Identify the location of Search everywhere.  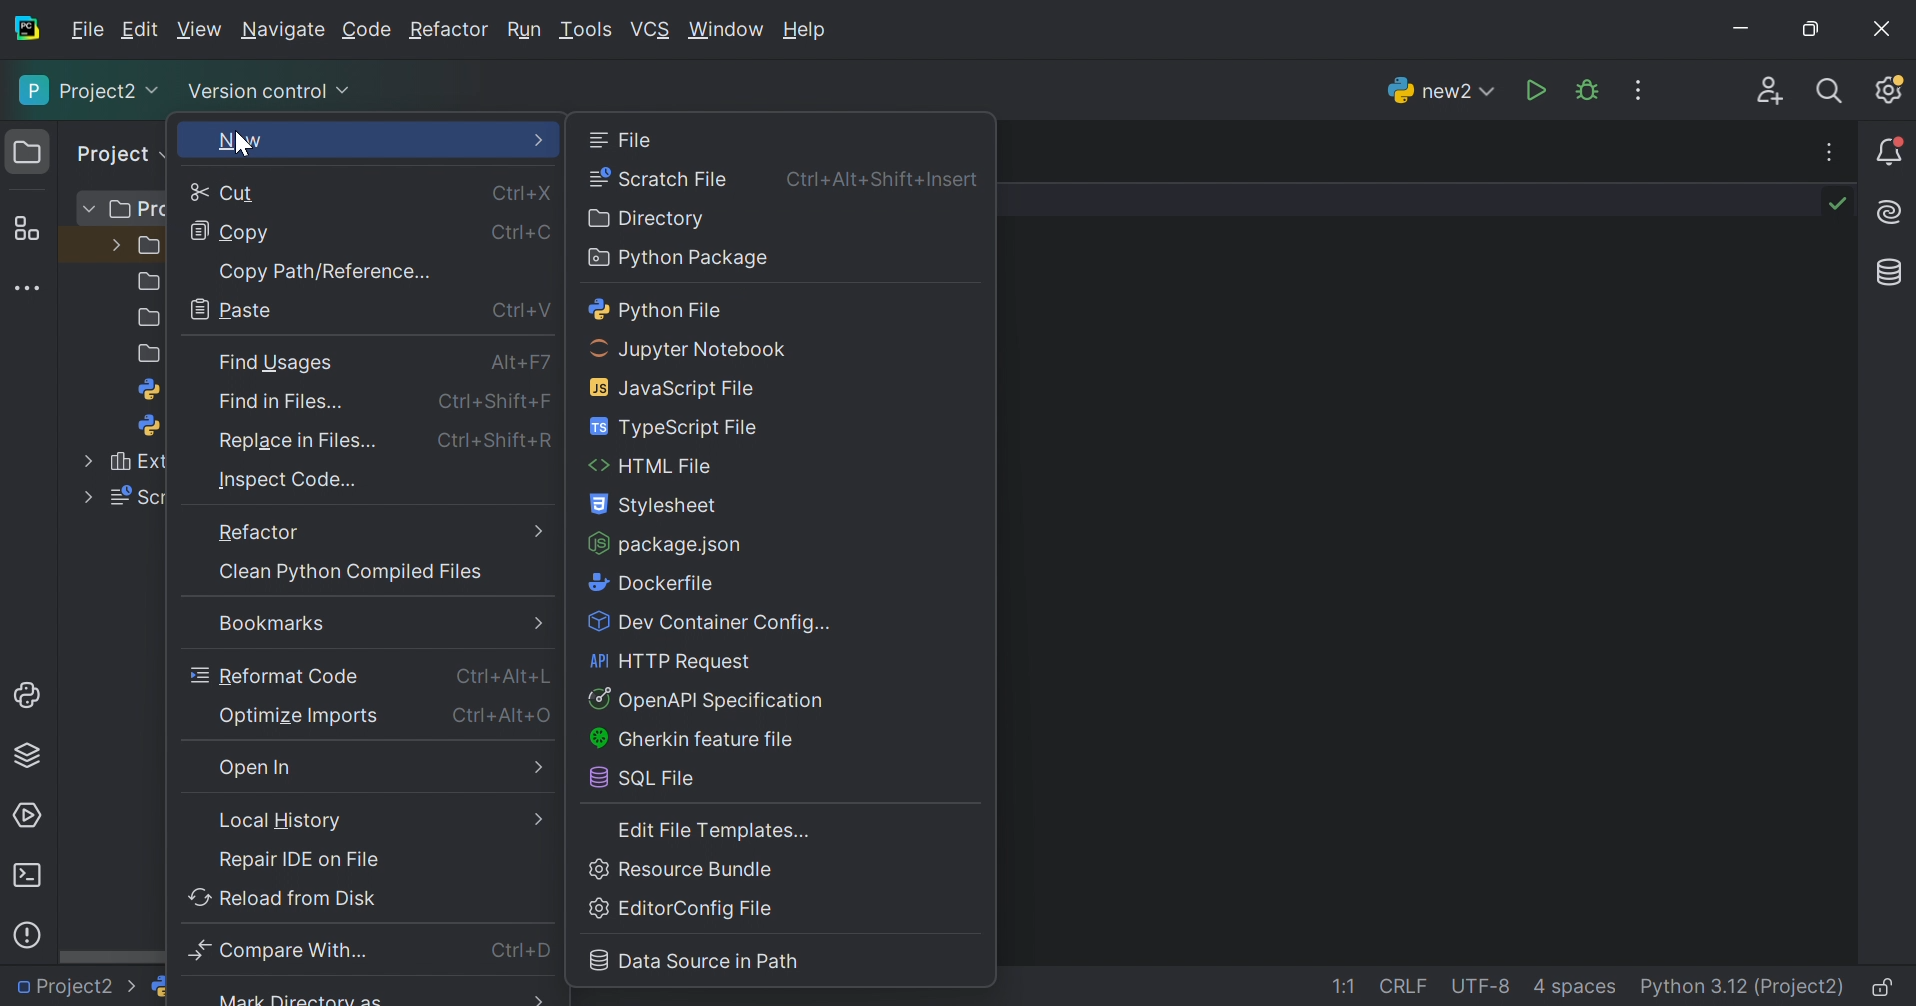
(1834, 93).